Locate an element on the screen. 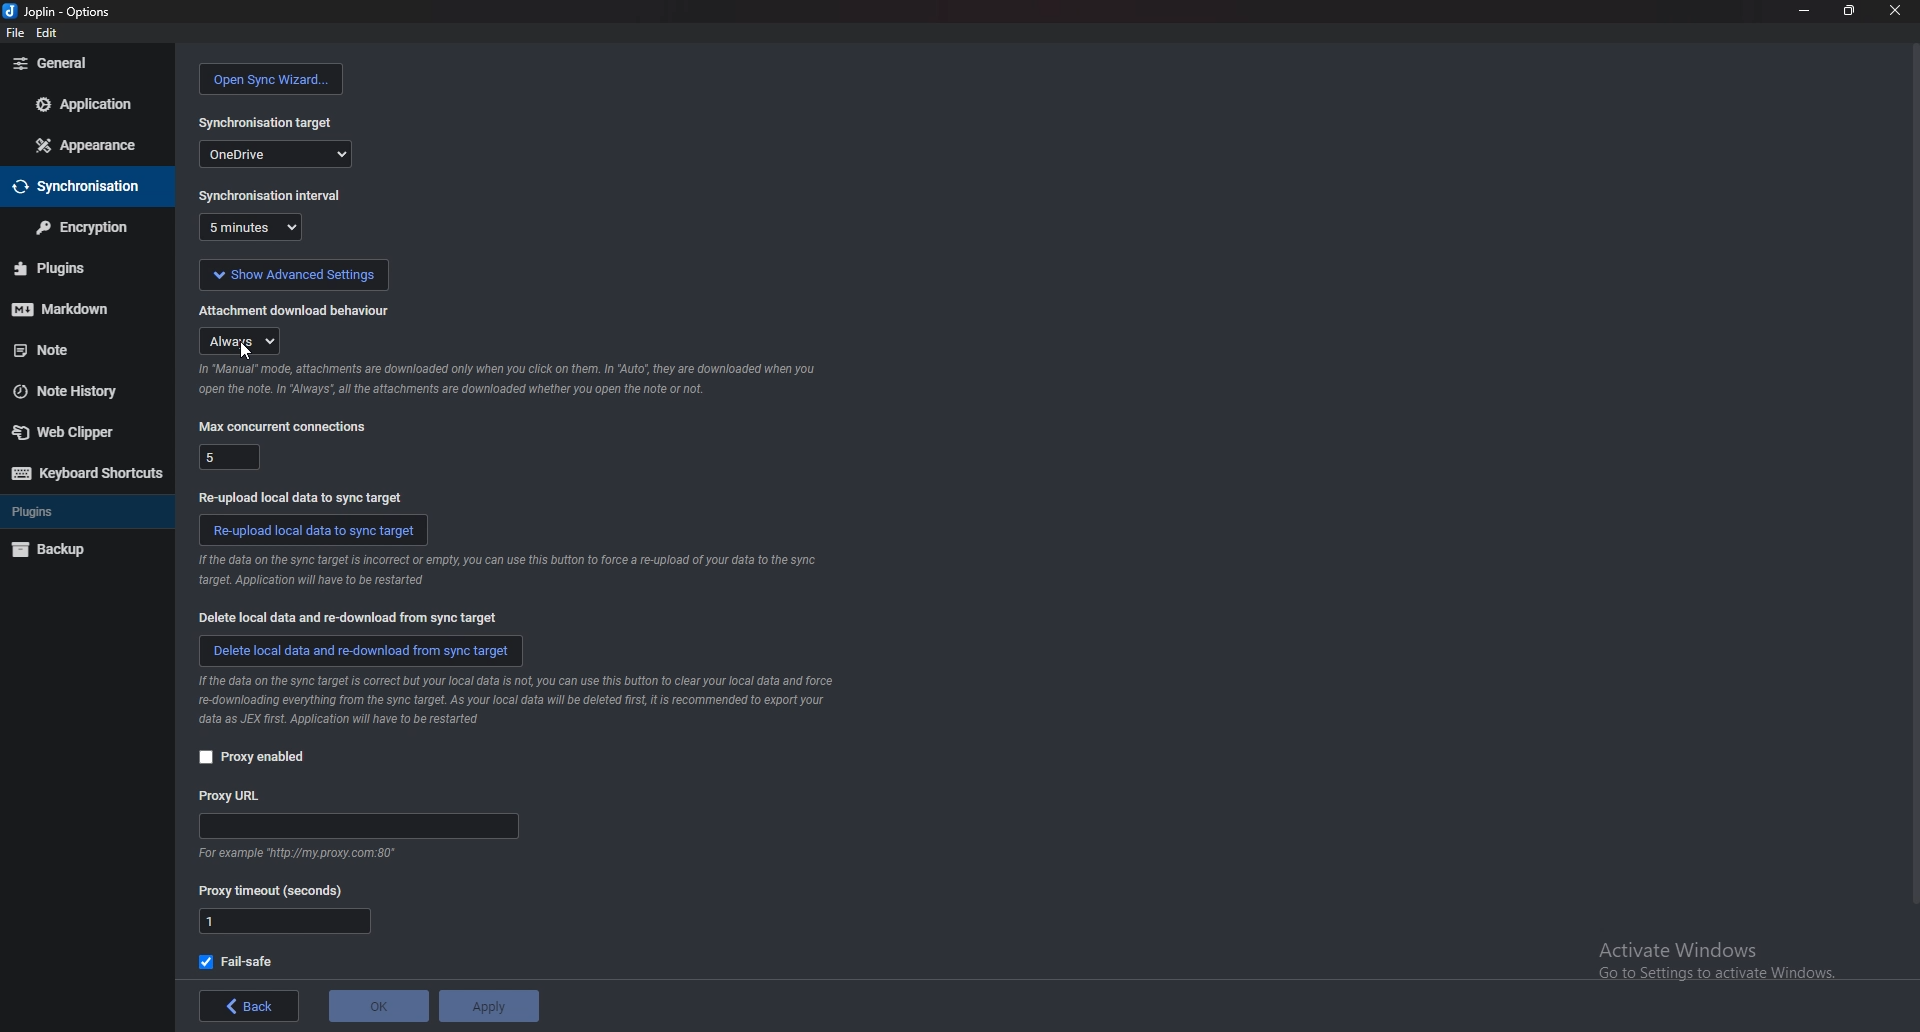  info is located at coordinates (512, 380).